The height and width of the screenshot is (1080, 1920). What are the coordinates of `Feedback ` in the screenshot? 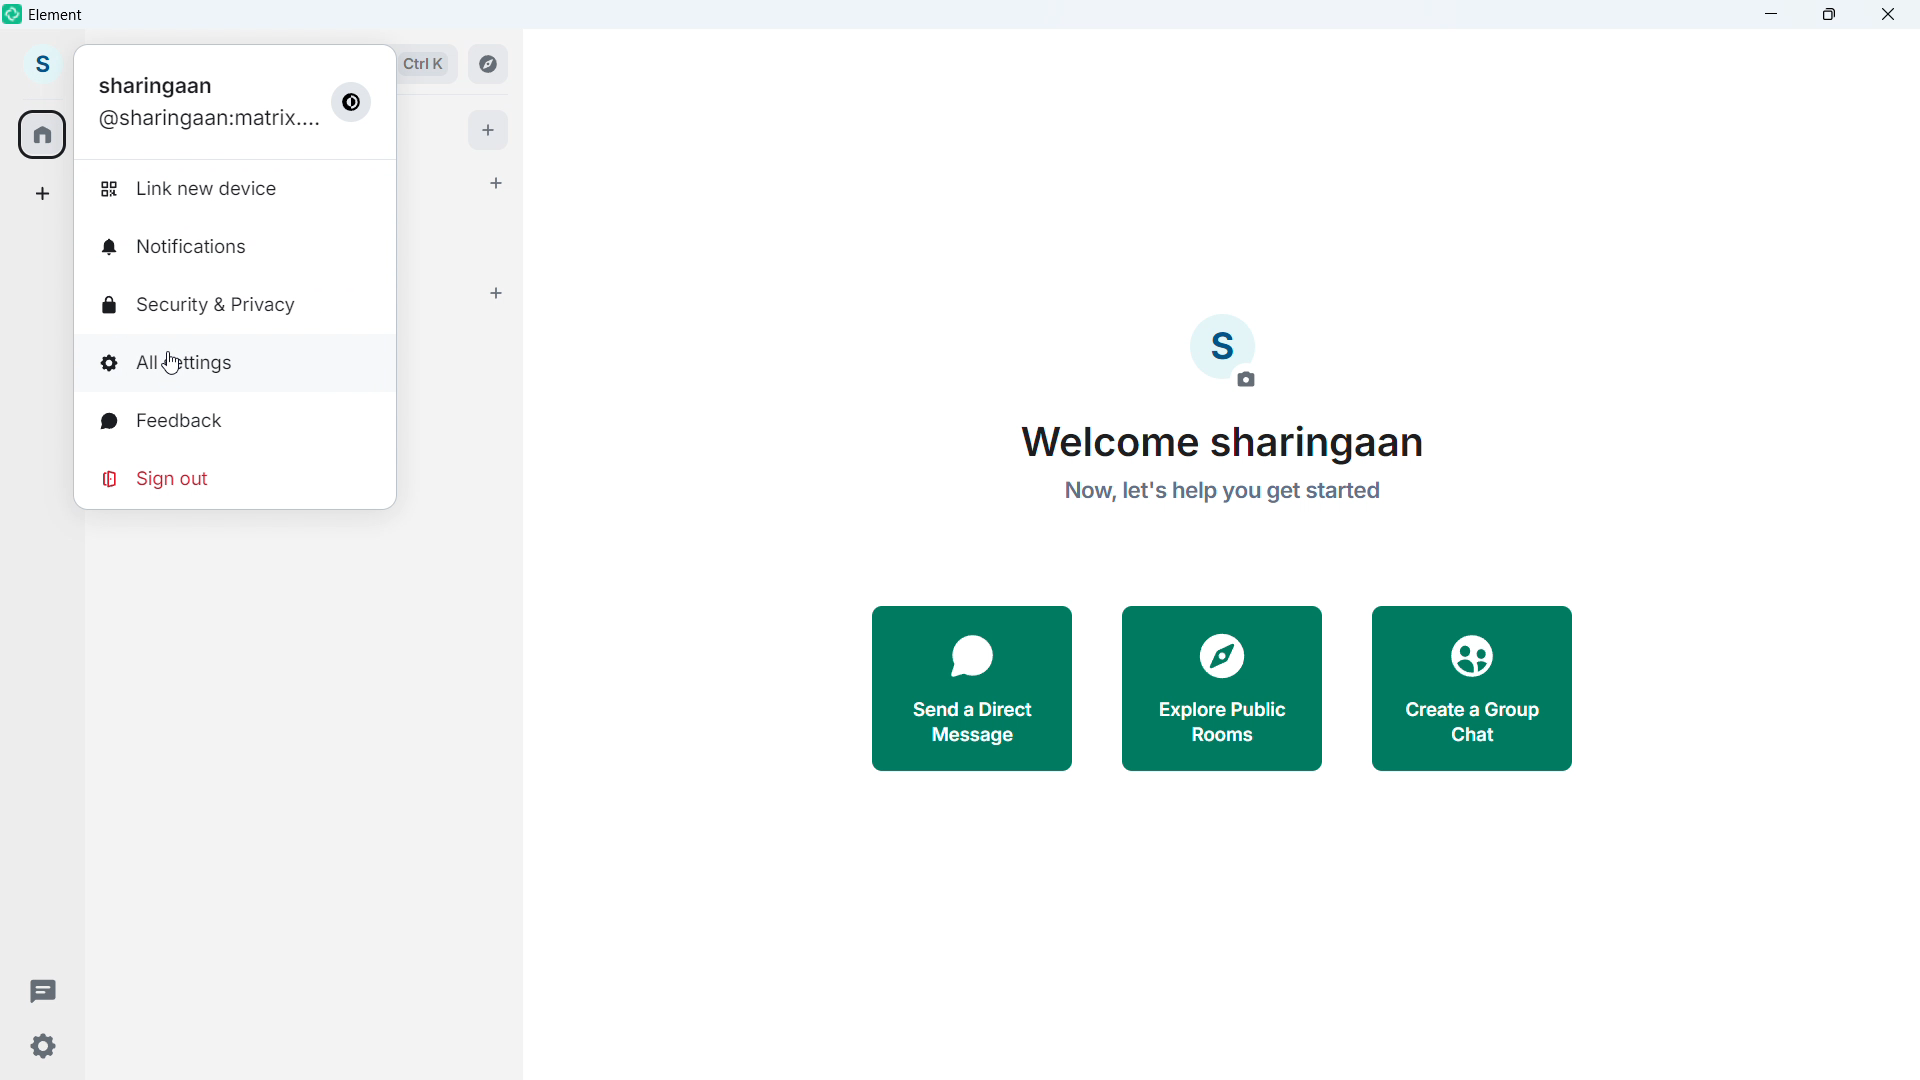 It's located at (159, 417).